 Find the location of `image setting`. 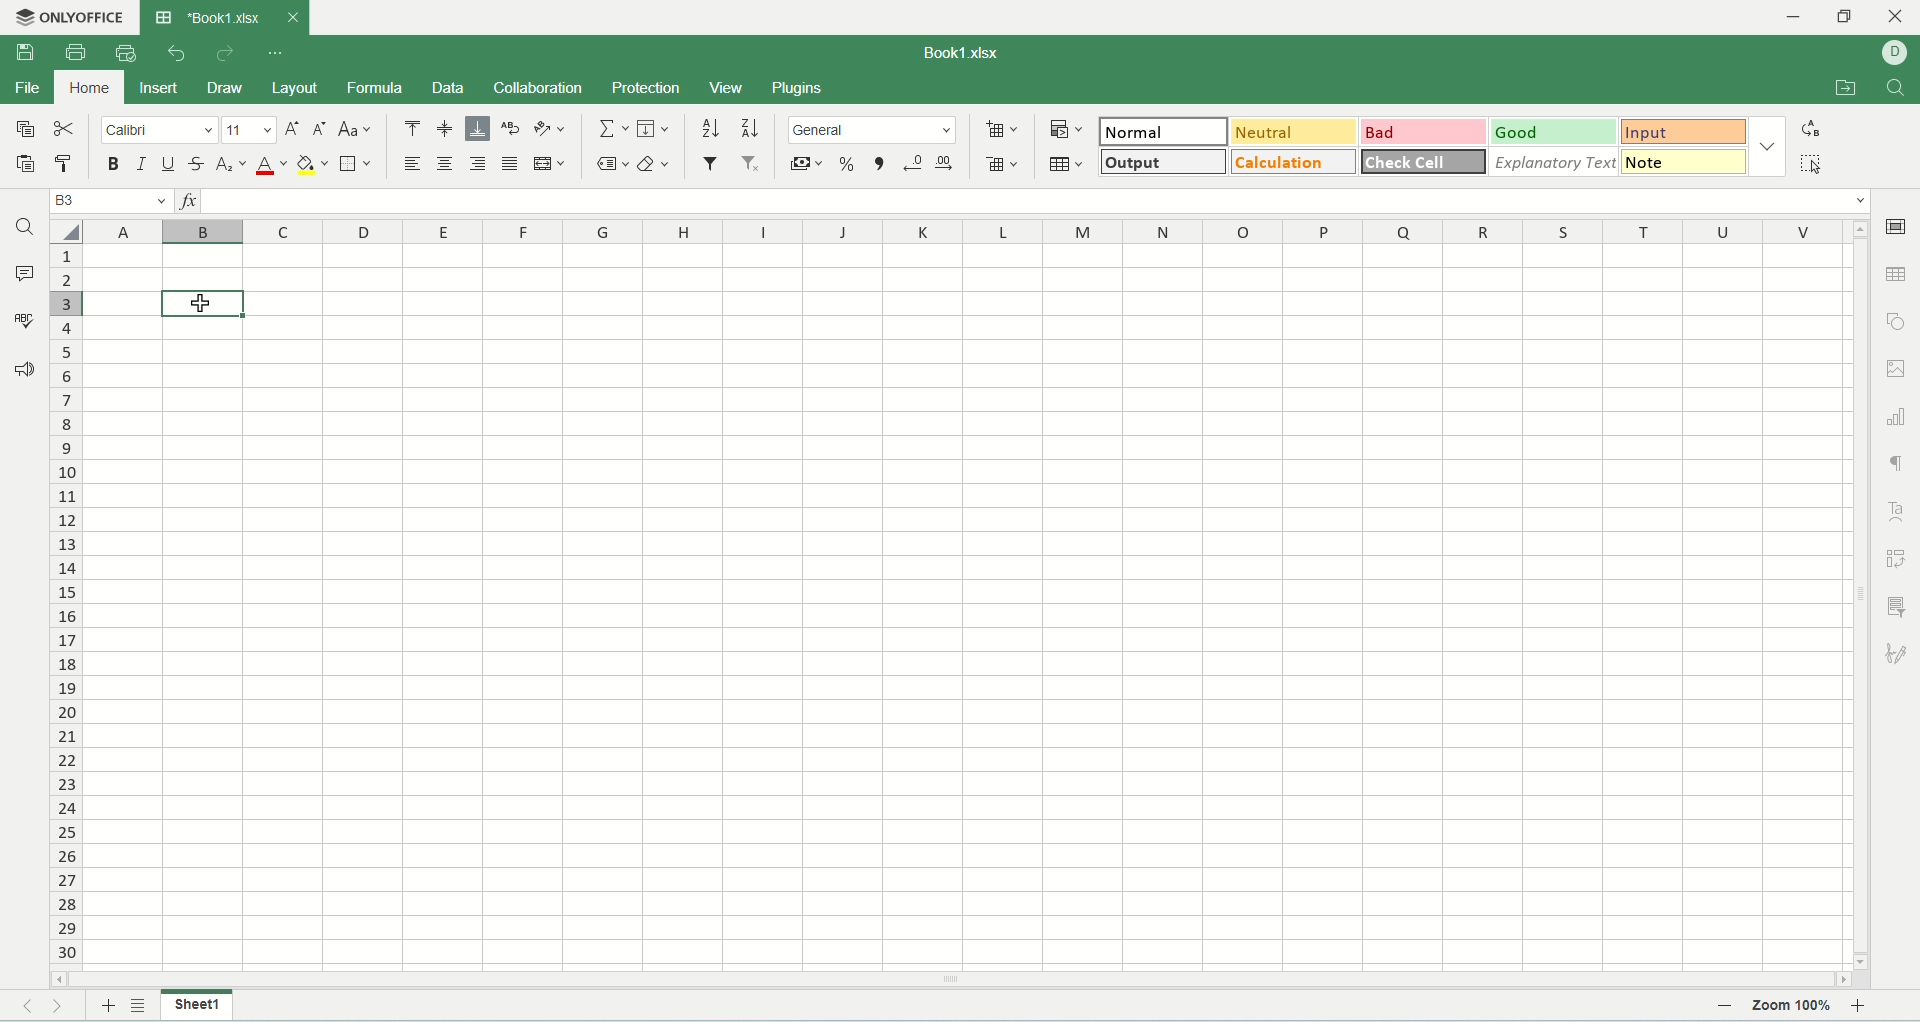

image setting is located at coordinates (1898, 366).